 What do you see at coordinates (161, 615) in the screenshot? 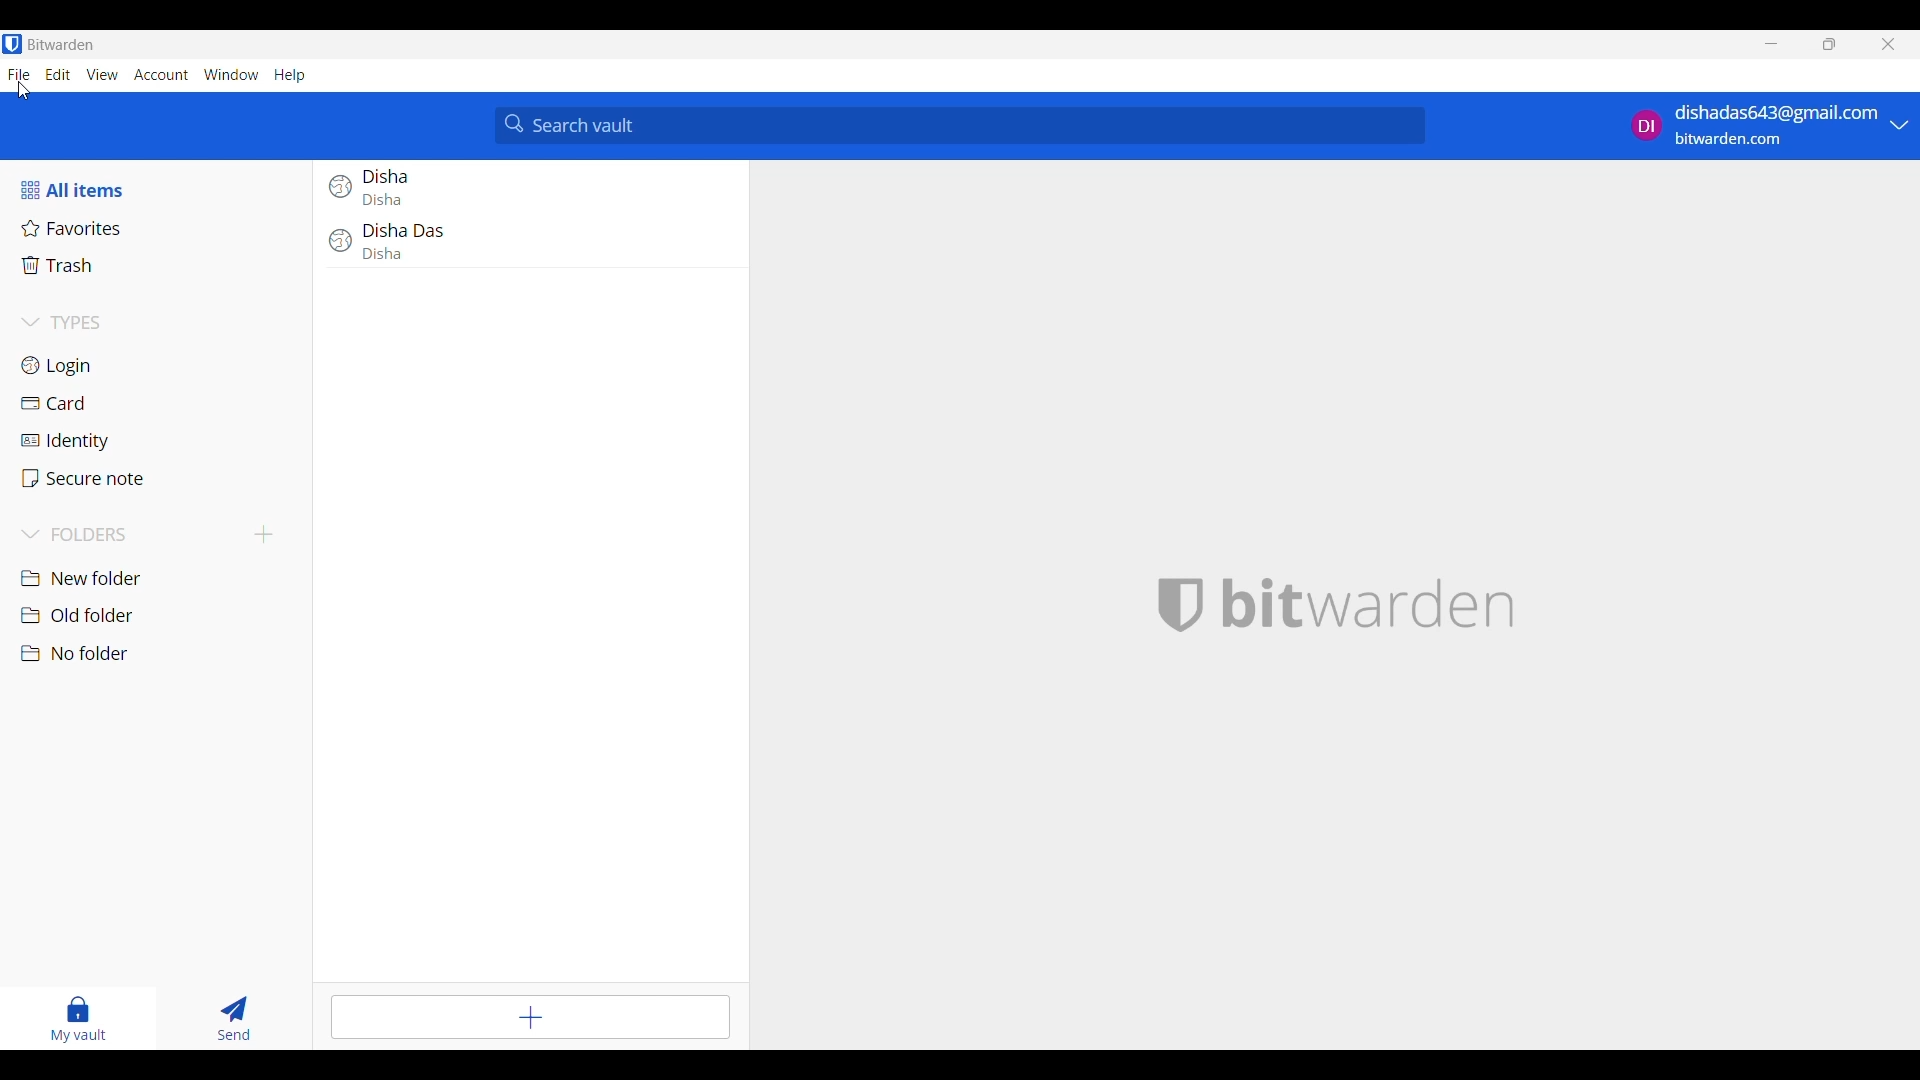
I see `Old folder` at bounding box center [161, 615].